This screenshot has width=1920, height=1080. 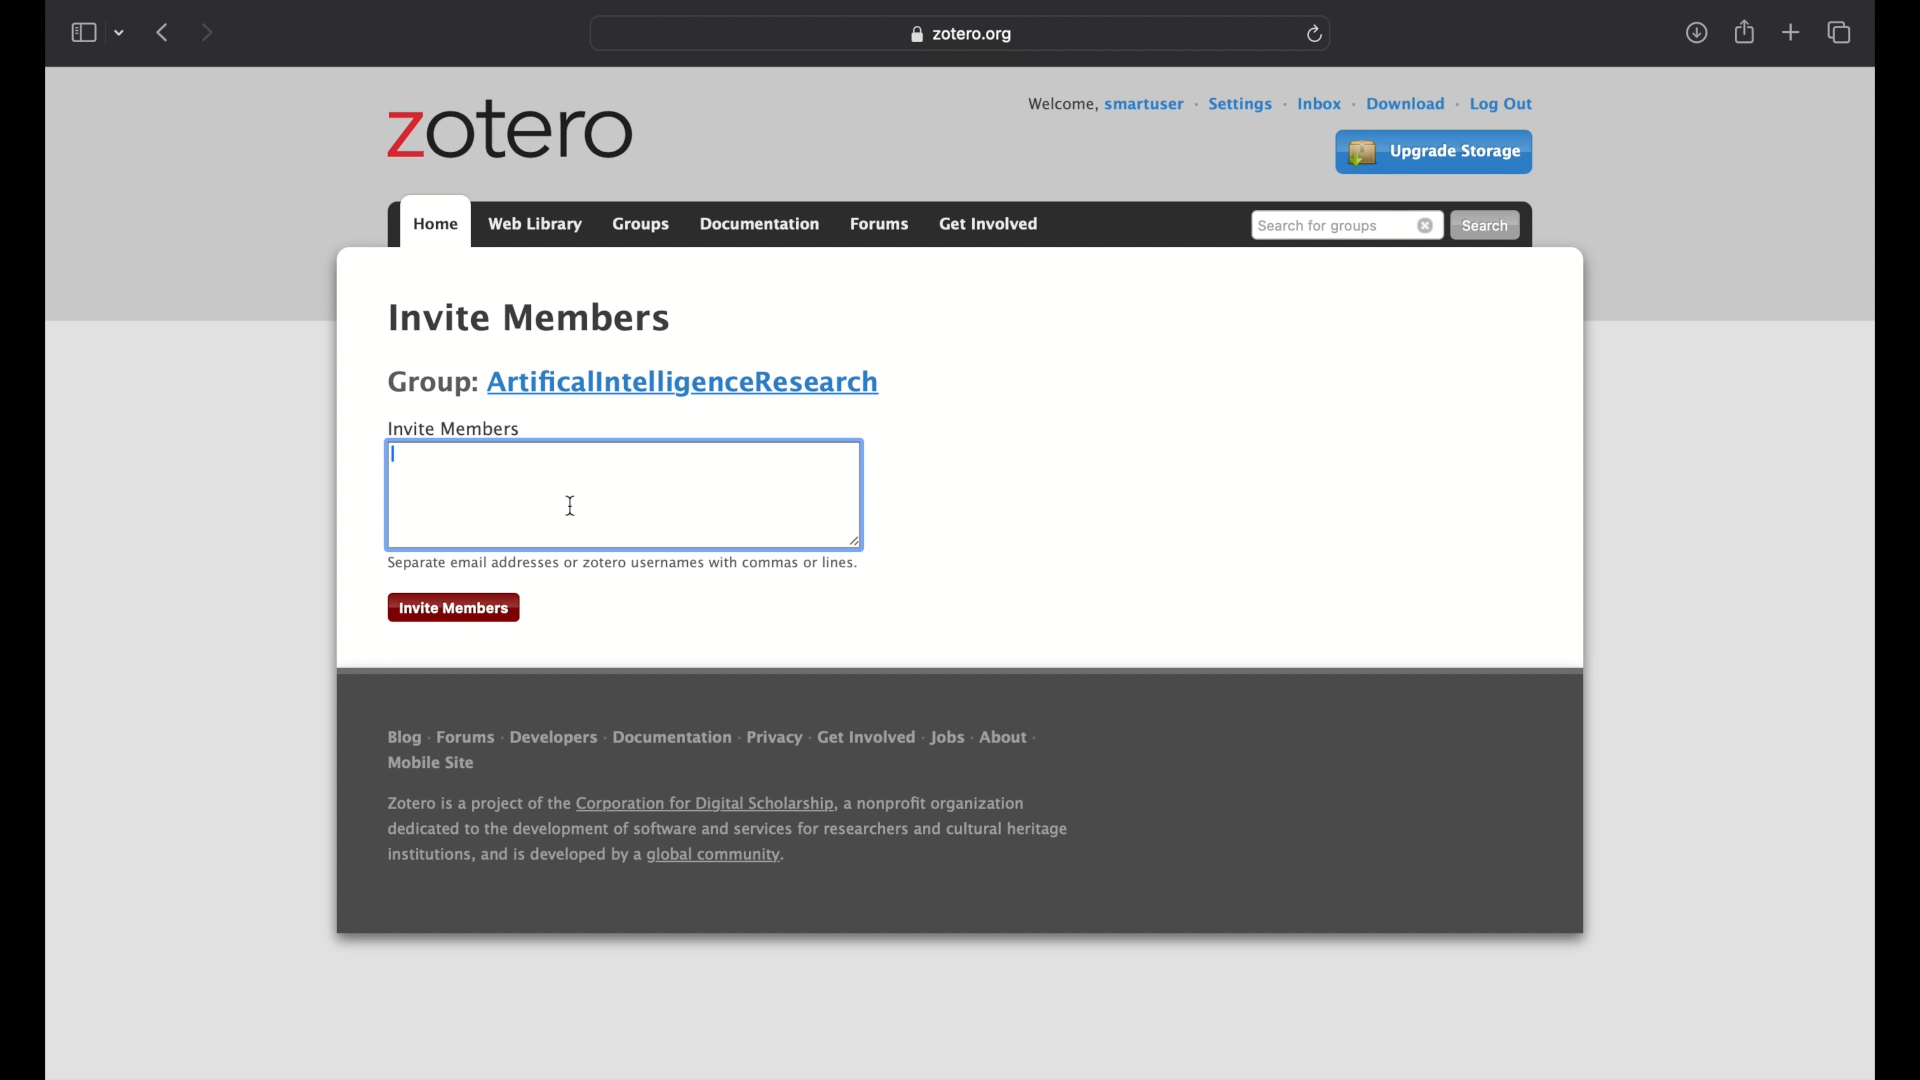 I want to click on invite members, so click(x=531, y=320).